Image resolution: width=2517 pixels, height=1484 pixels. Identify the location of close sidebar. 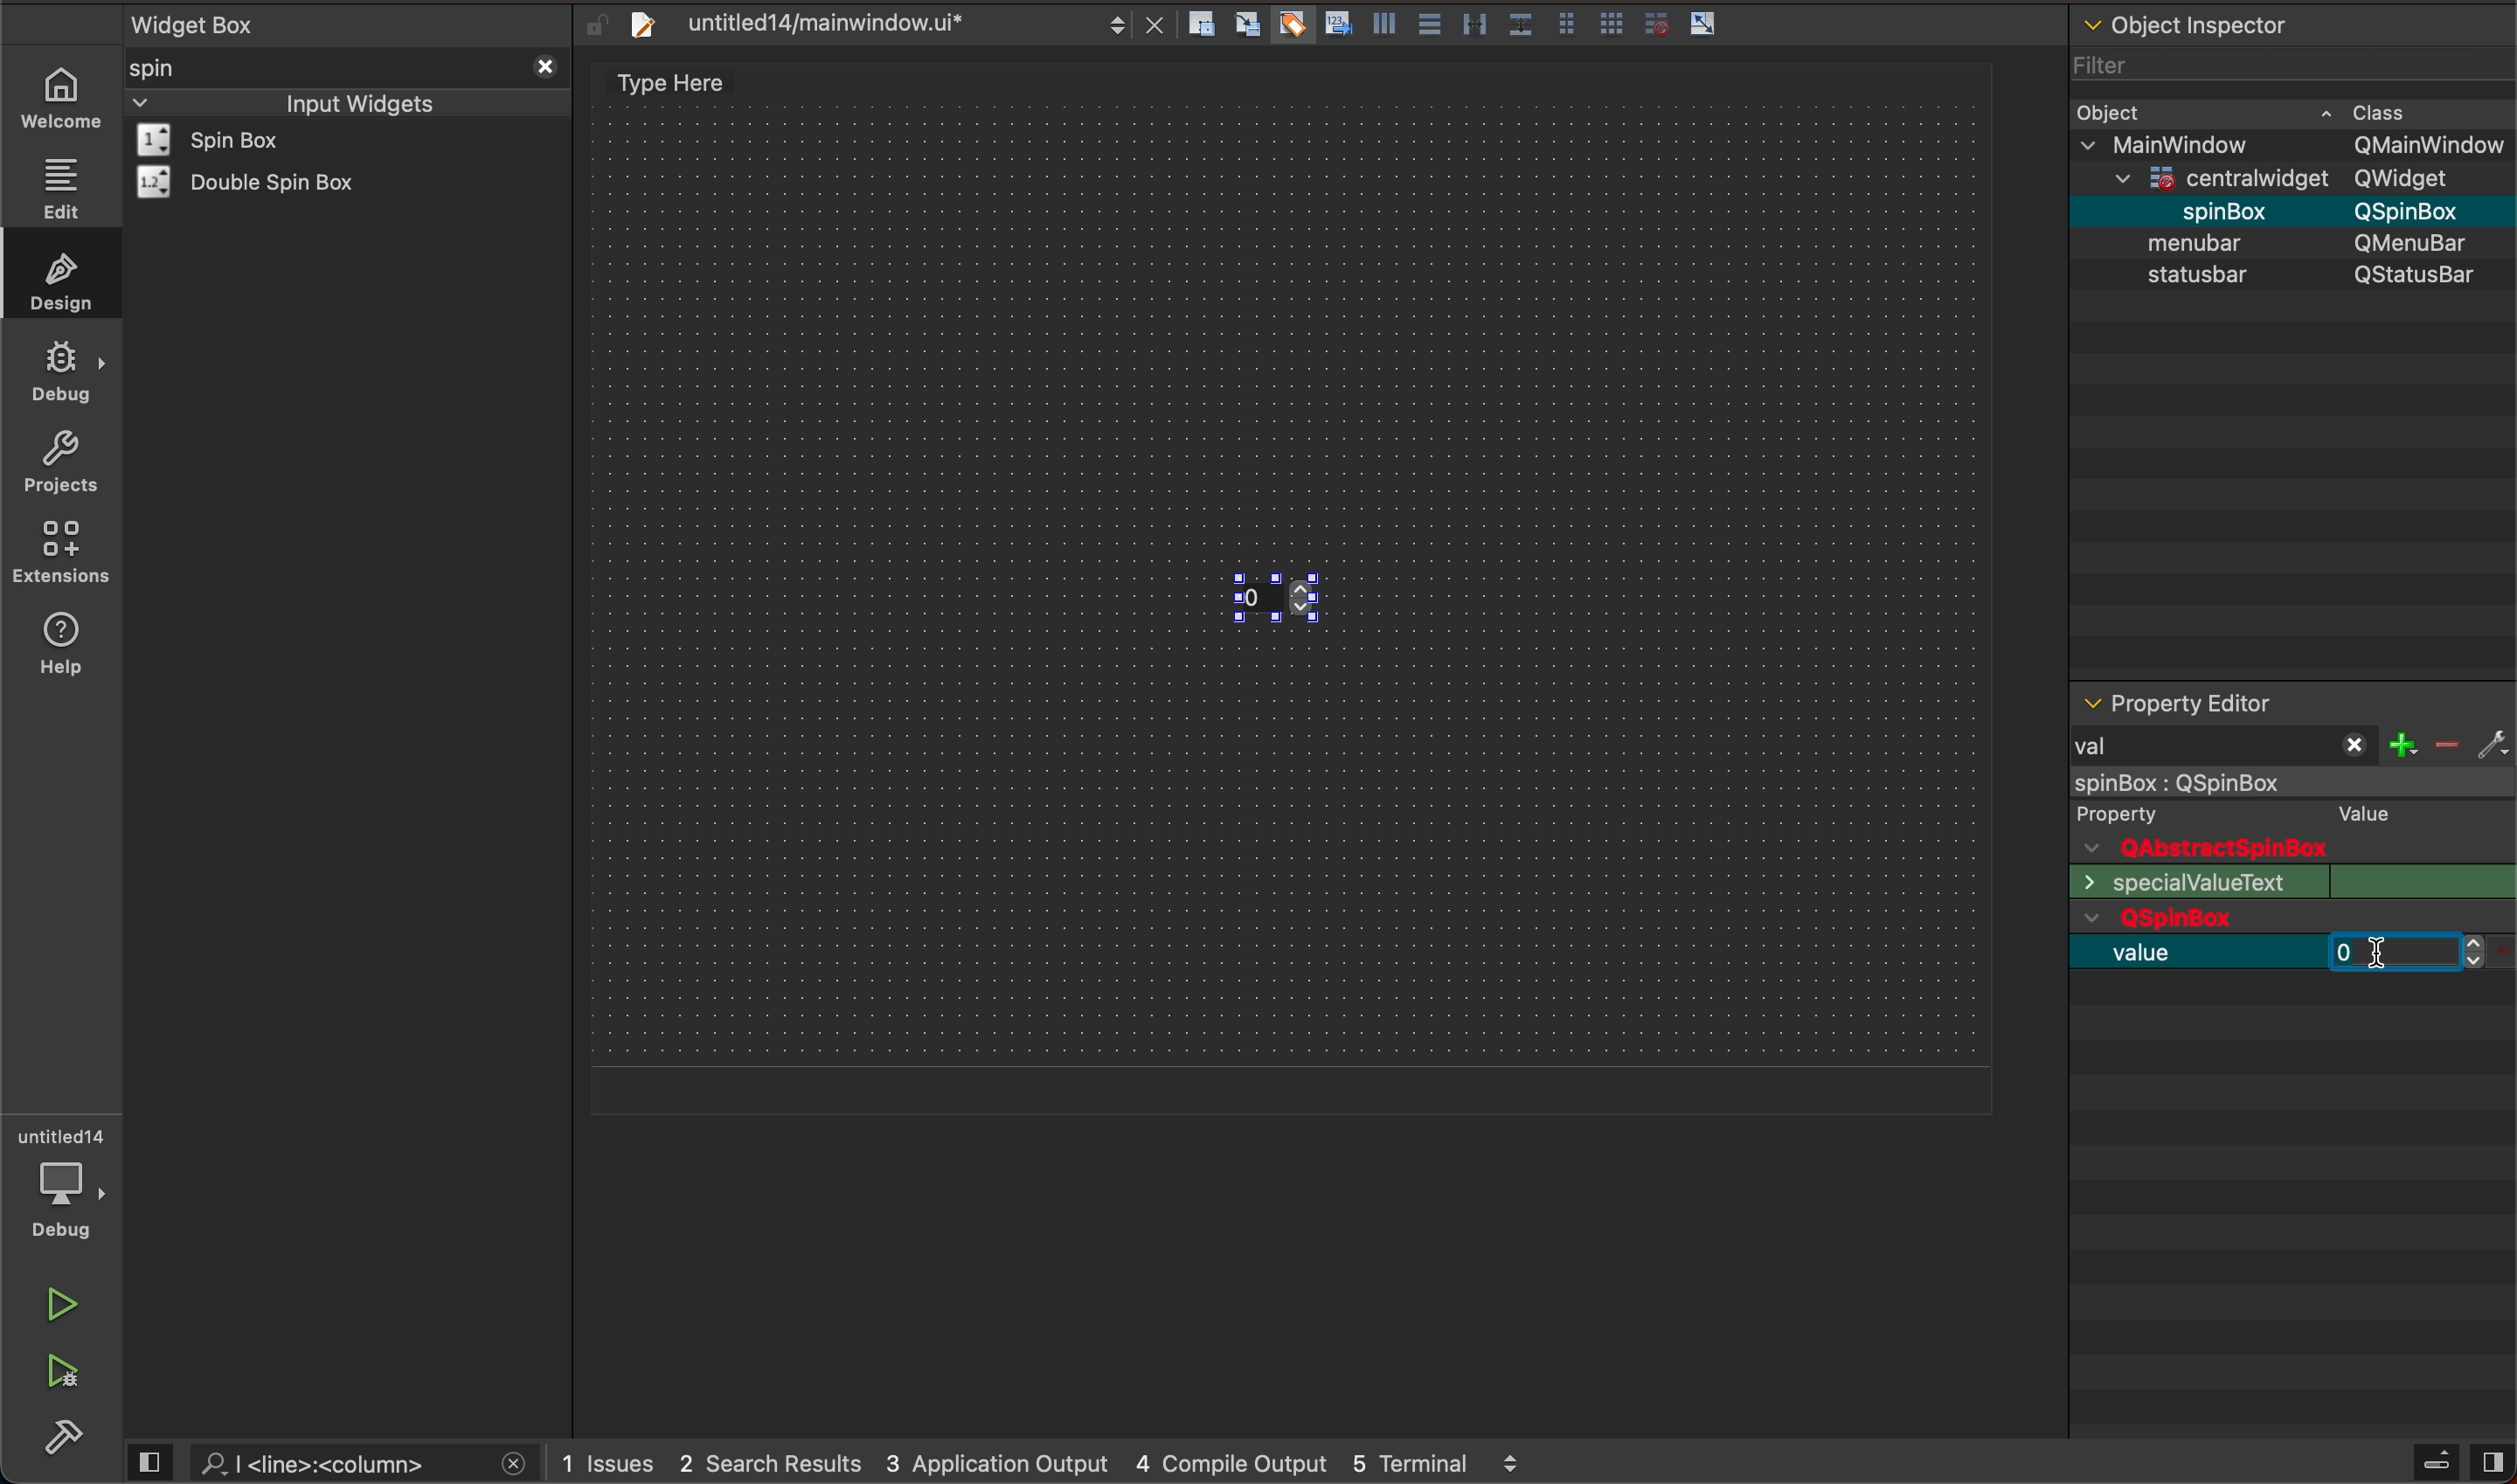
(2458, 1462).